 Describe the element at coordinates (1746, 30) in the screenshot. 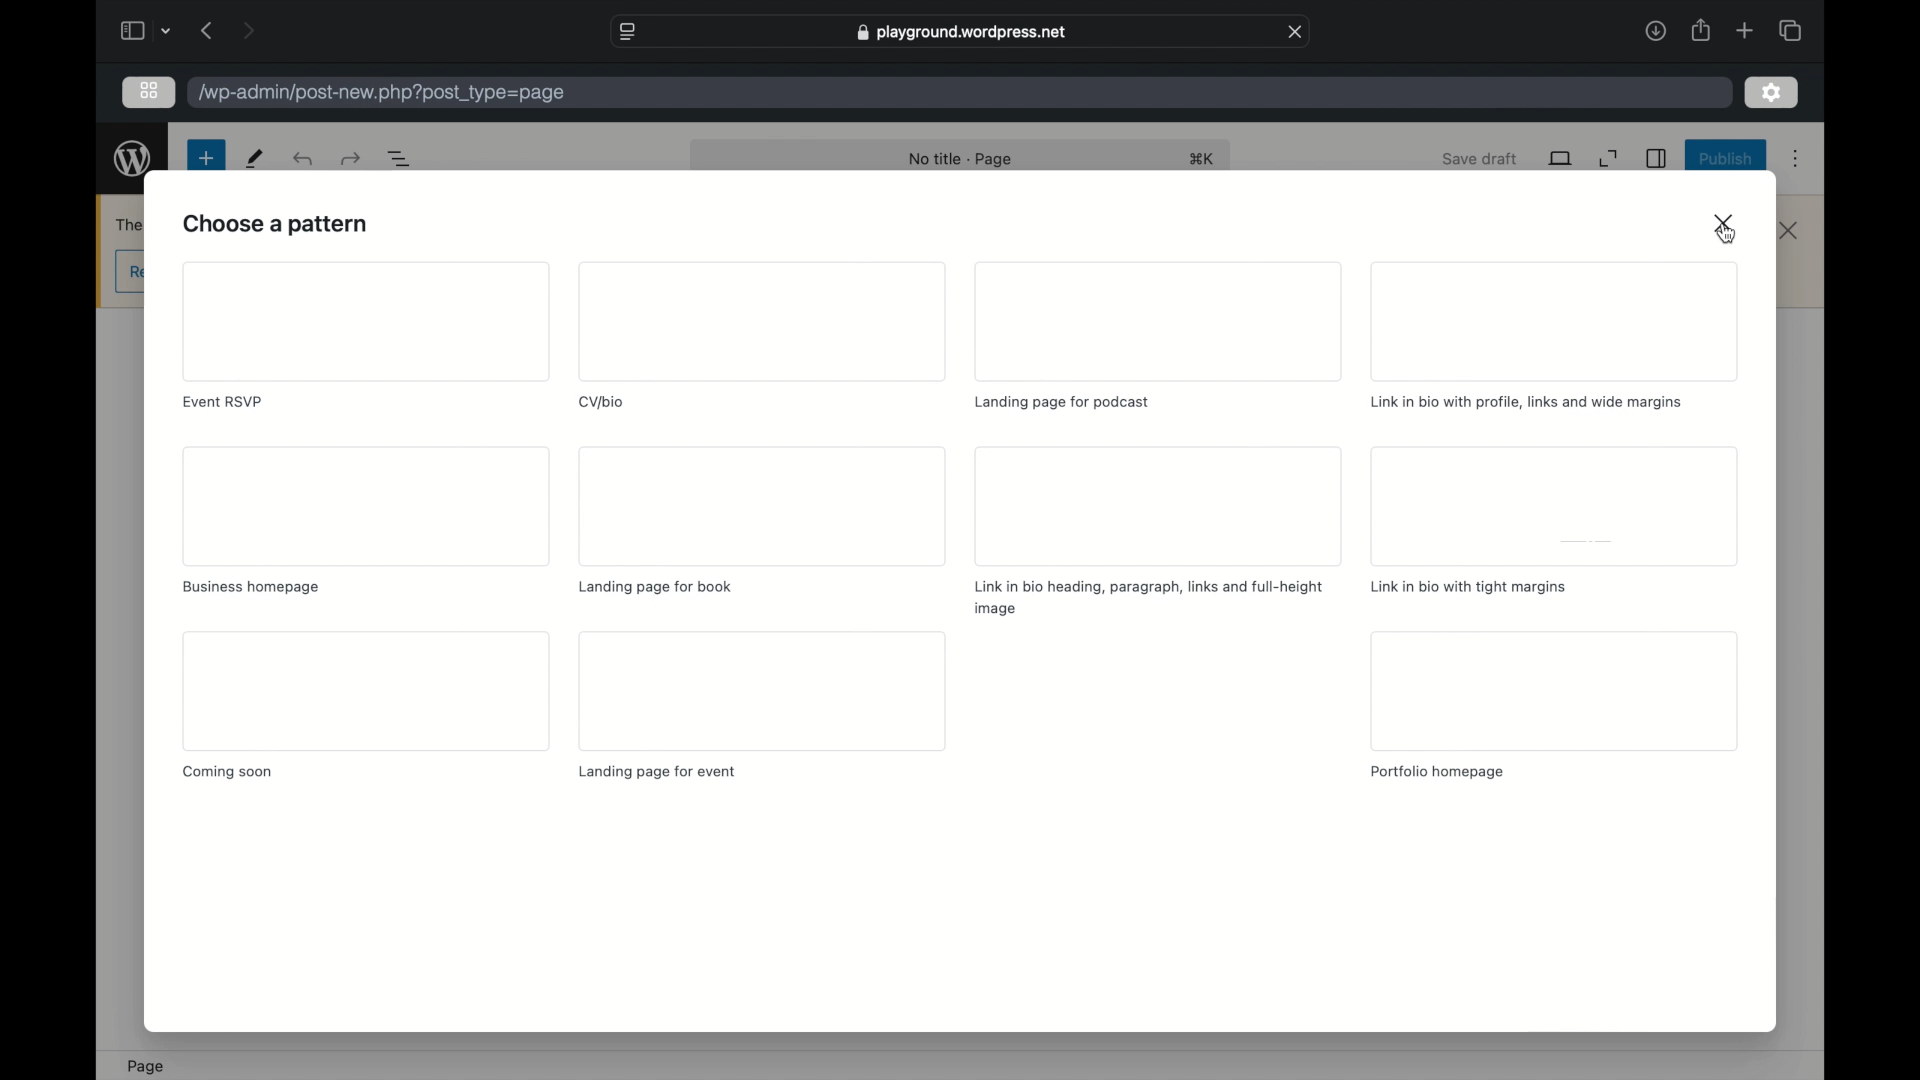

I see `new tab` at that location.